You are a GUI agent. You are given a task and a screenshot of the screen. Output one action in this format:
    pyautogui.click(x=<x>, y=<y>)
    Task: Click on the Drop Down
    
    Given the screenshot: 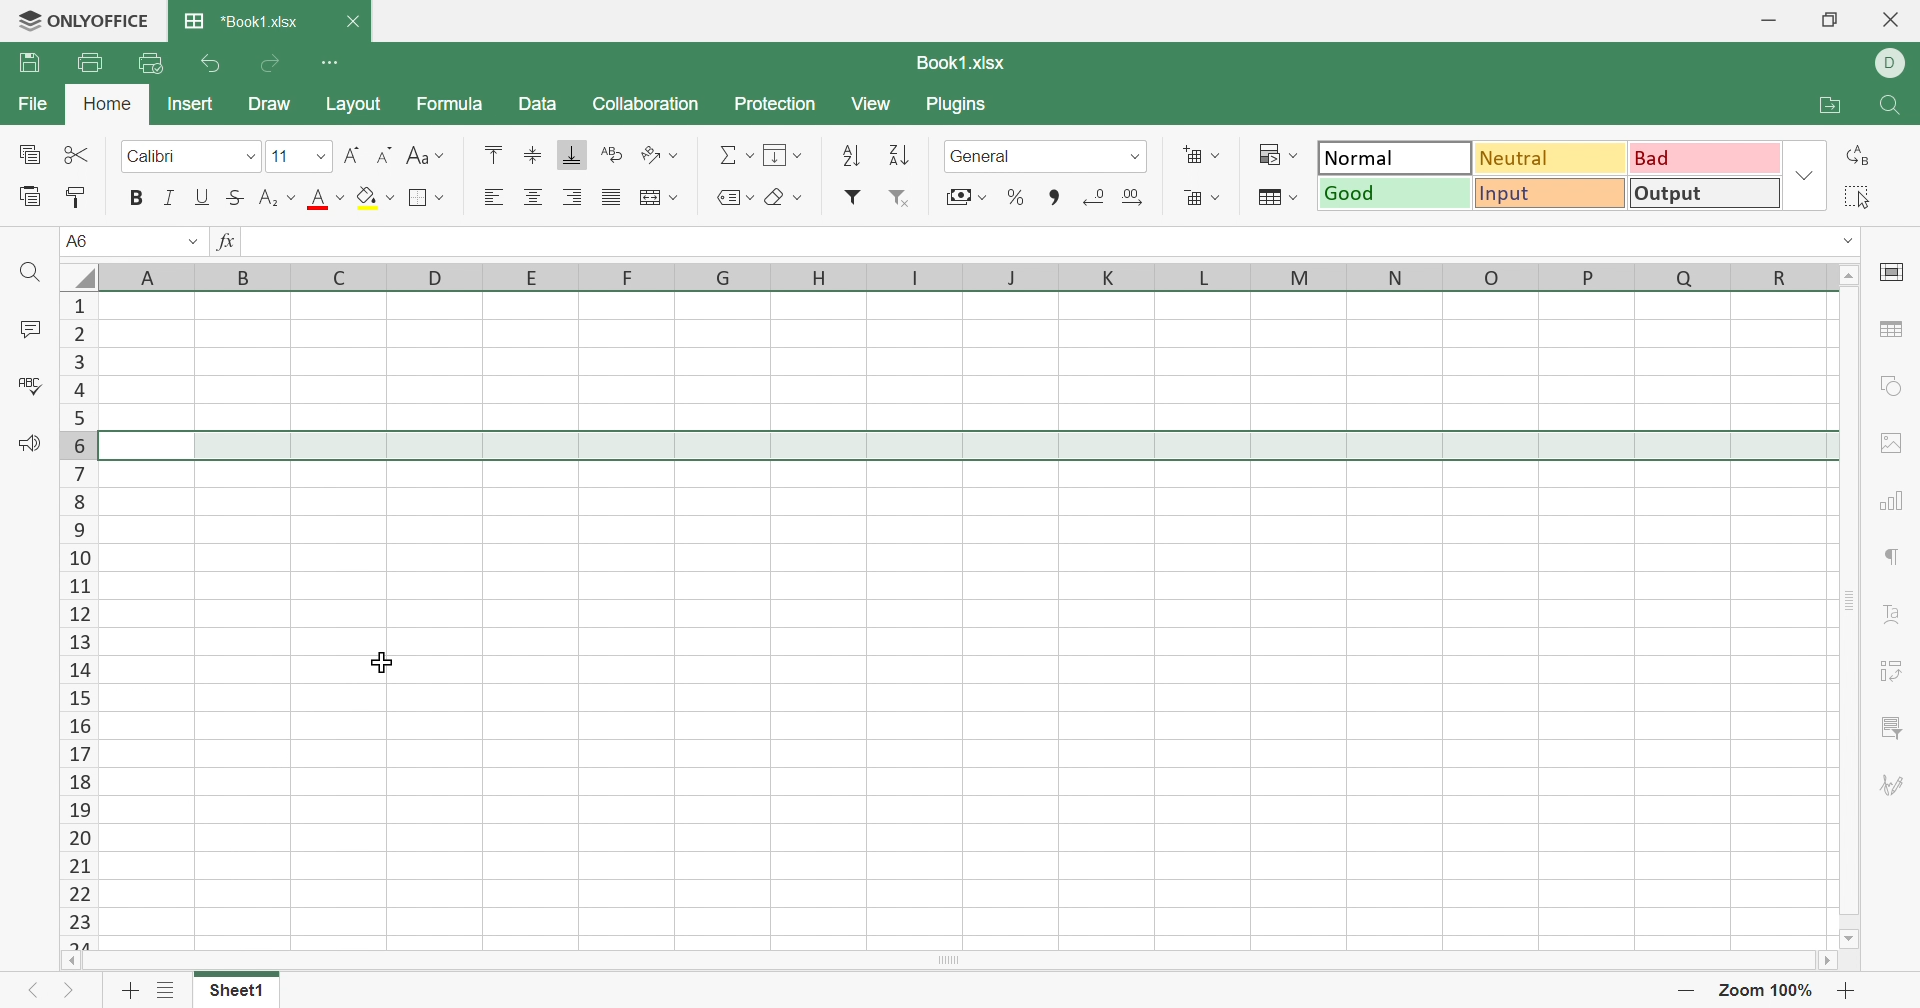 What is the action you would take?
    pyautogui.click(x=1849, y=240)
    